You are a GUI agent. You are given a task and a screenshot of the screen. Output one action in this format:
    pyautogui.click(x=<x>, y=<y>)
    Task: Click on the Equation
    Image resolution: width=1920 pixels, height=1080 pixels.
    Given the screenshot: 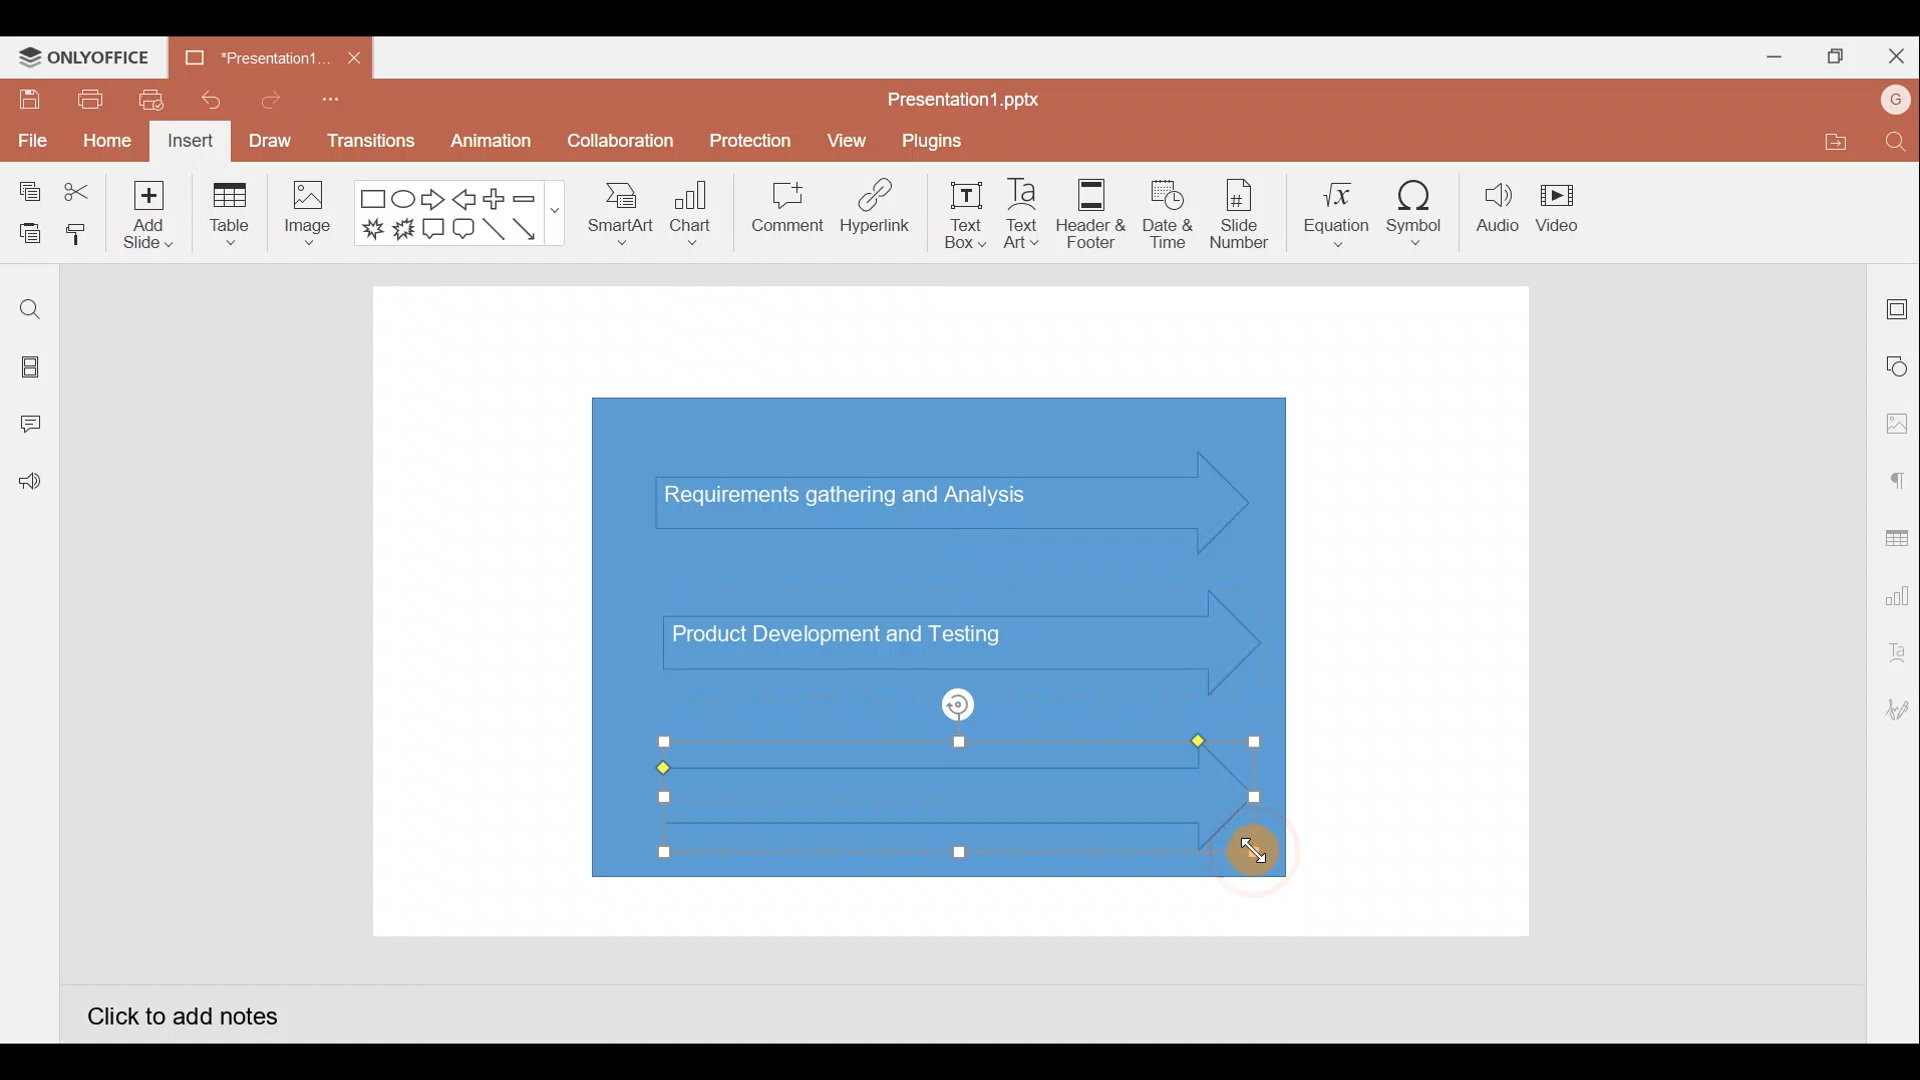 What is the action you would take?
    pyautogui.click(x=1339, y=207)
    